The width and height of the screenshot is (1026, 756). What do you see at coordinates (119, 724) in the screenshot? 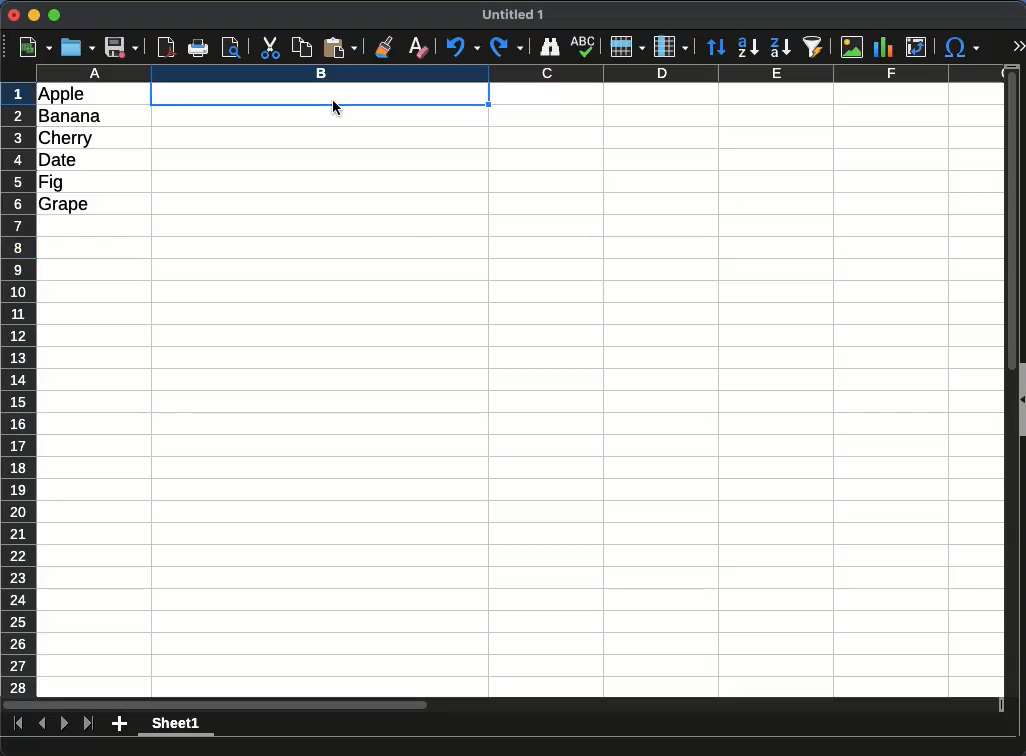
I see `add` at bounding box center [119, 724].